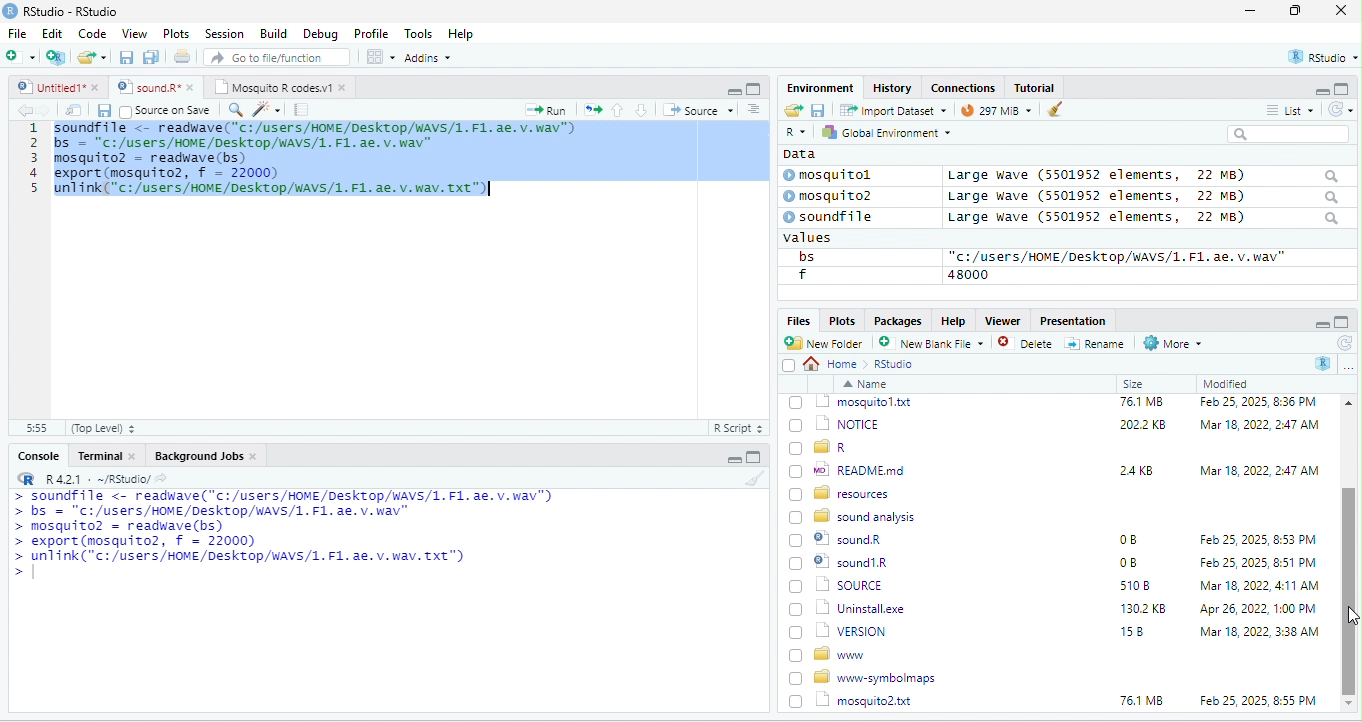 The height and width of the screenshot is (722, 1362). Describe the element at coordinates (278, 59) in the screenshot. I see `” Go to file/function` at that location.